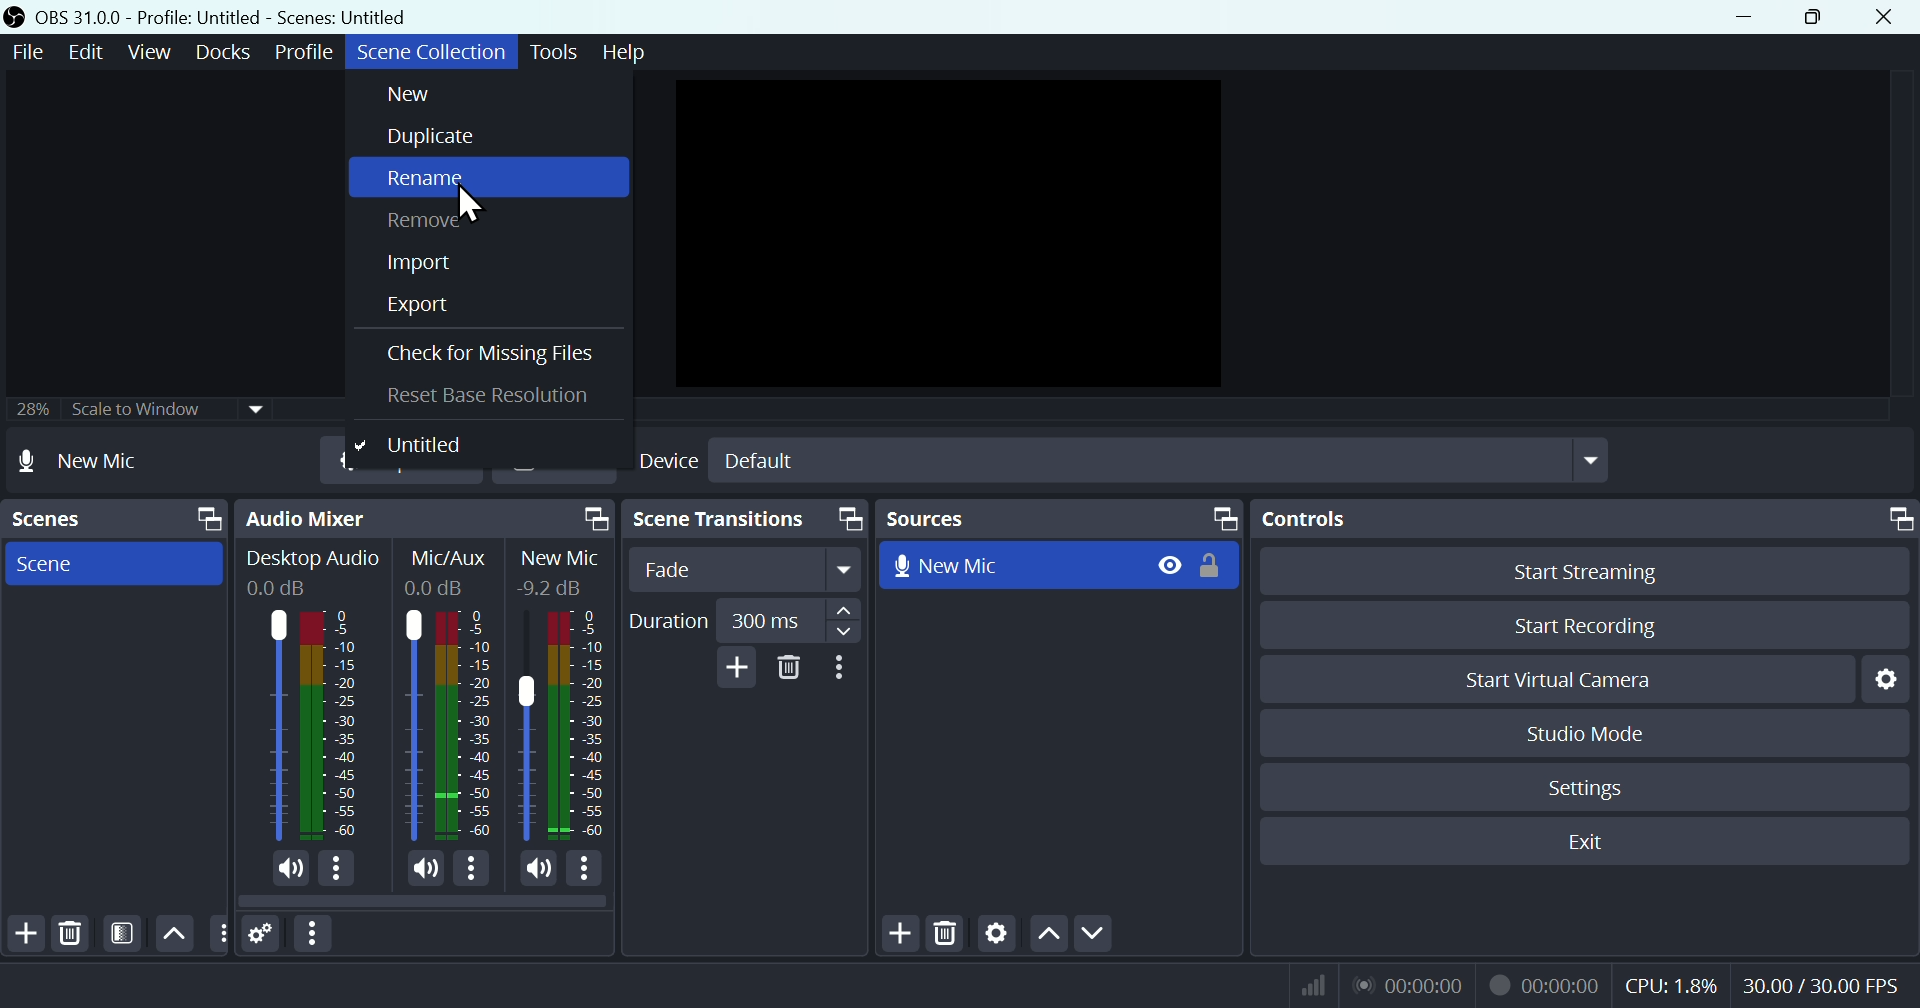  I want to click on Fade, so click(747, 570).